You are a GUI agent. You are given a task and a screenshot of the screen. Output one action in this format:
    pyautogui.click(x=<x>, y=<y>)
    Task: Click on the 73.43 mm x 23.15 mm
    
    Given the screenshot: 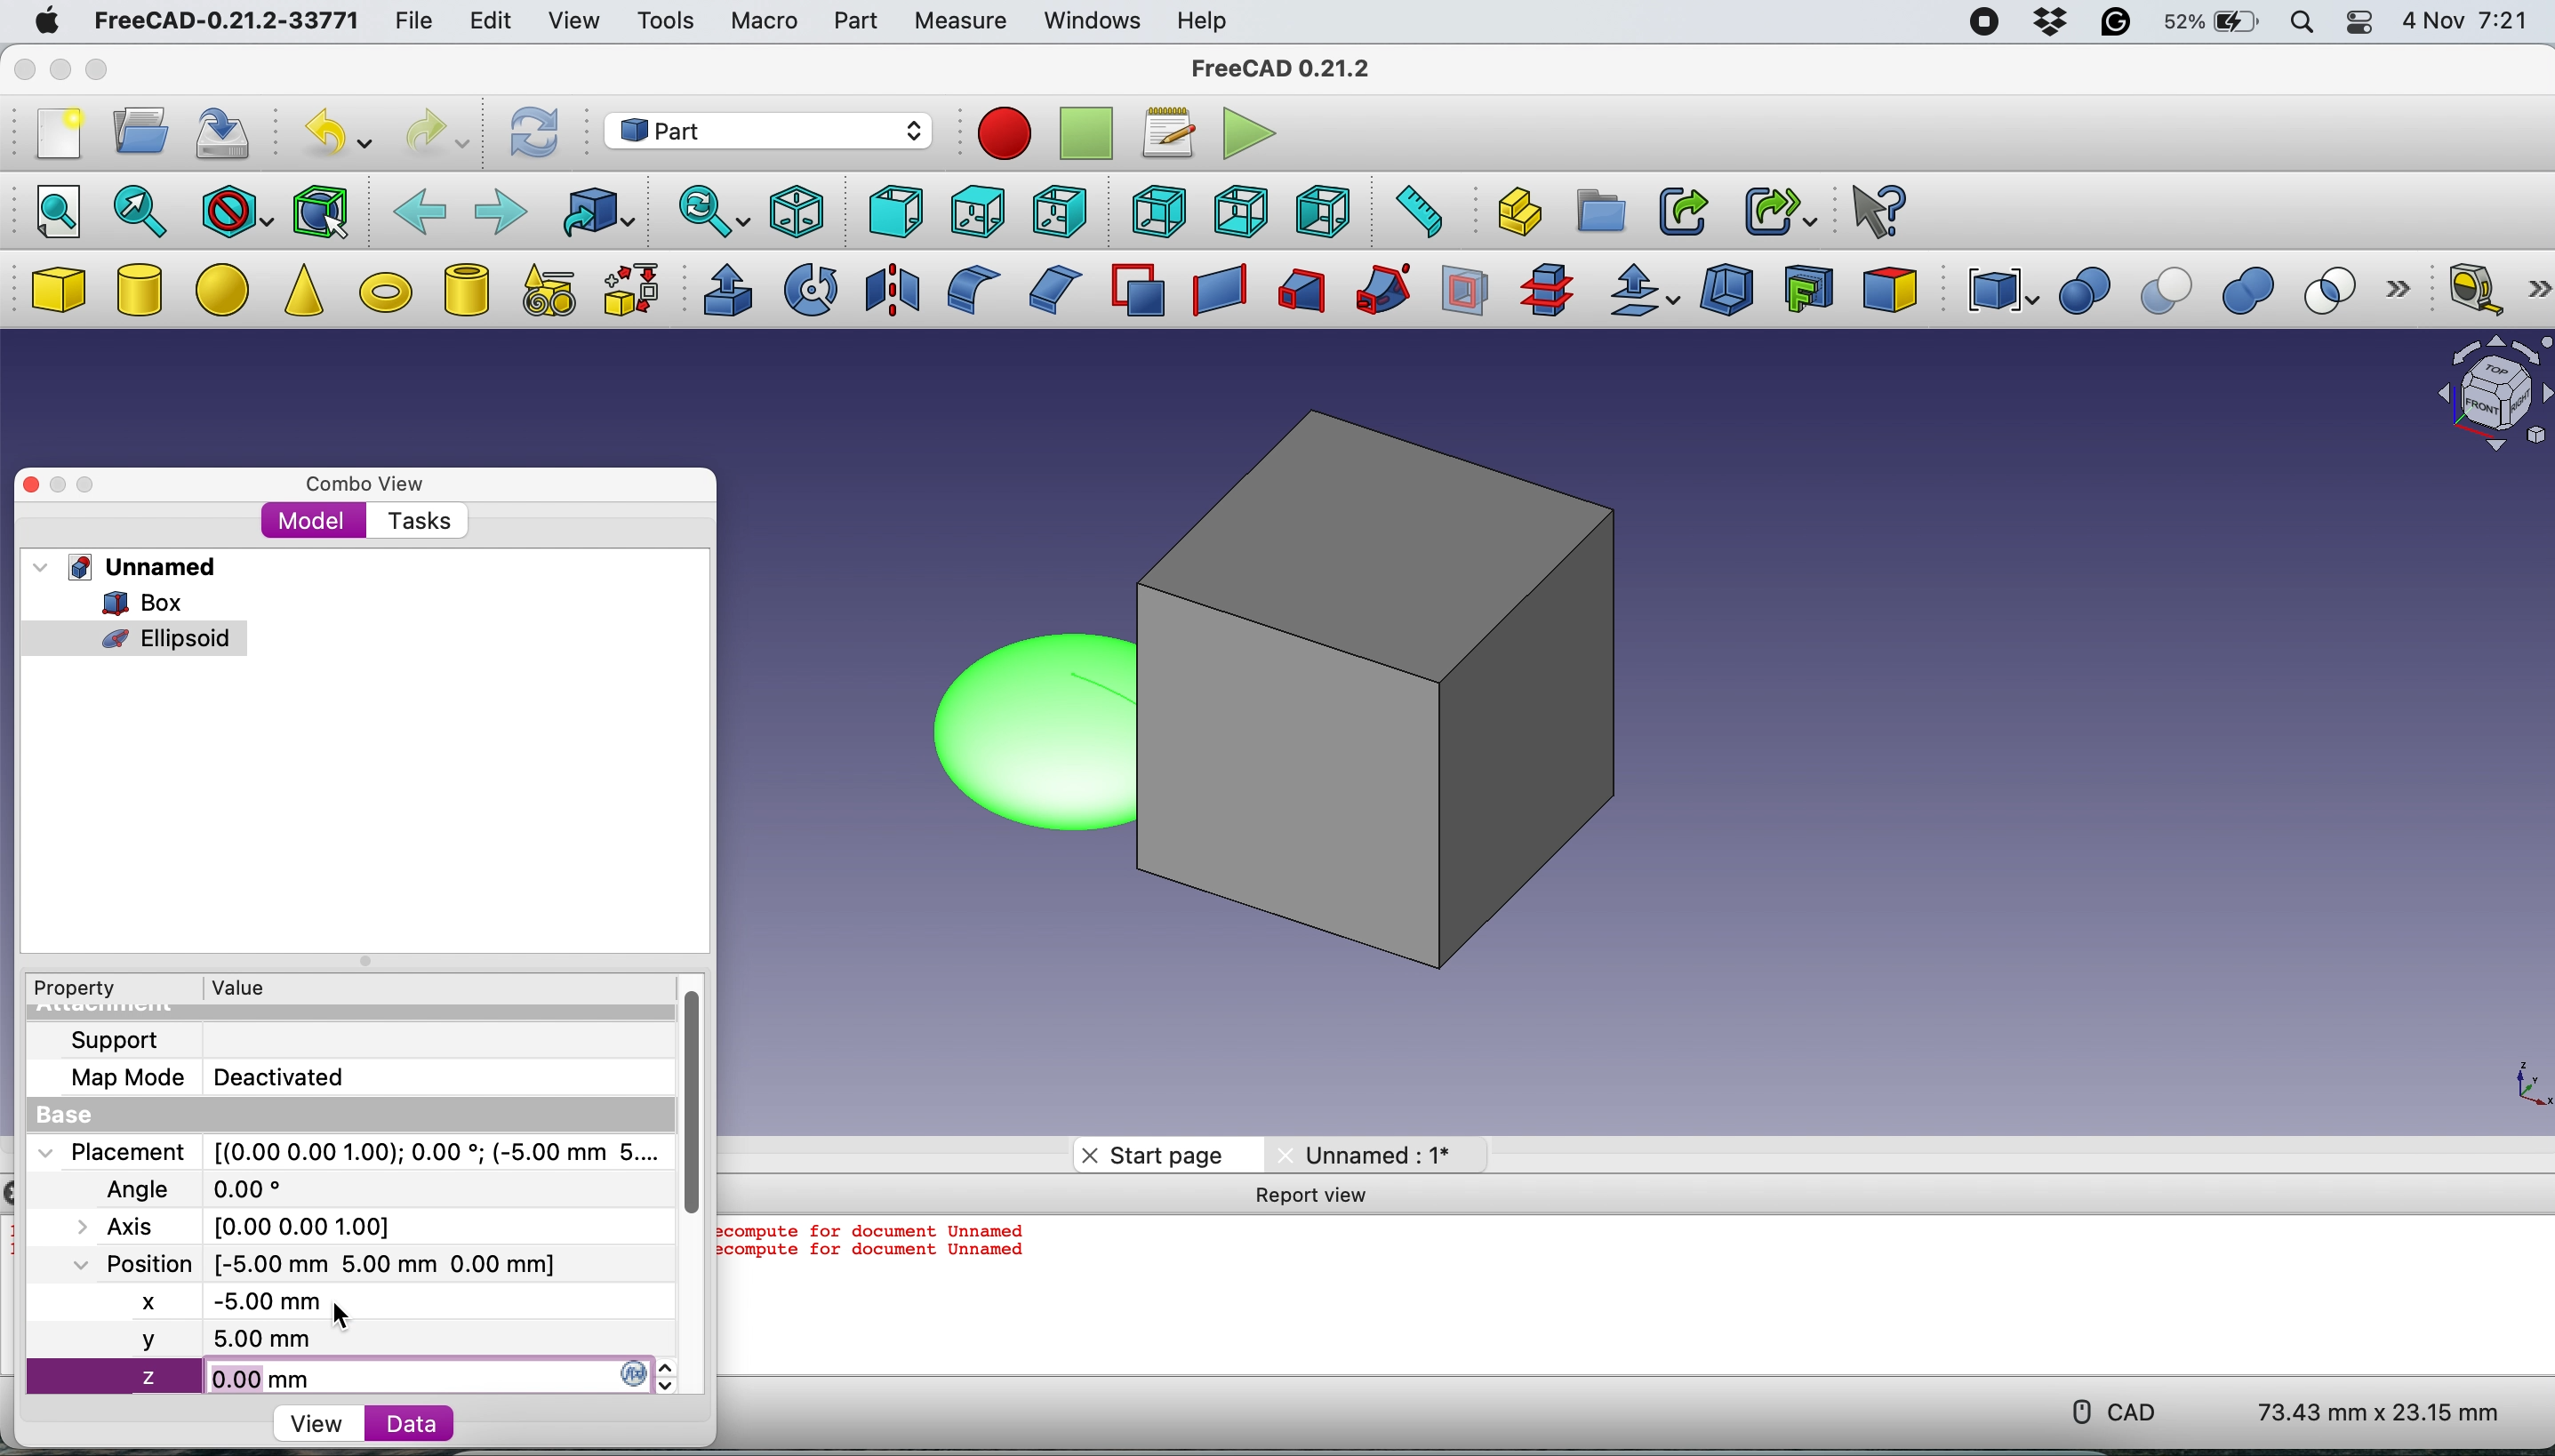 What is the action you would take?
    pyautogui.click(x=2381, y=1414)
    